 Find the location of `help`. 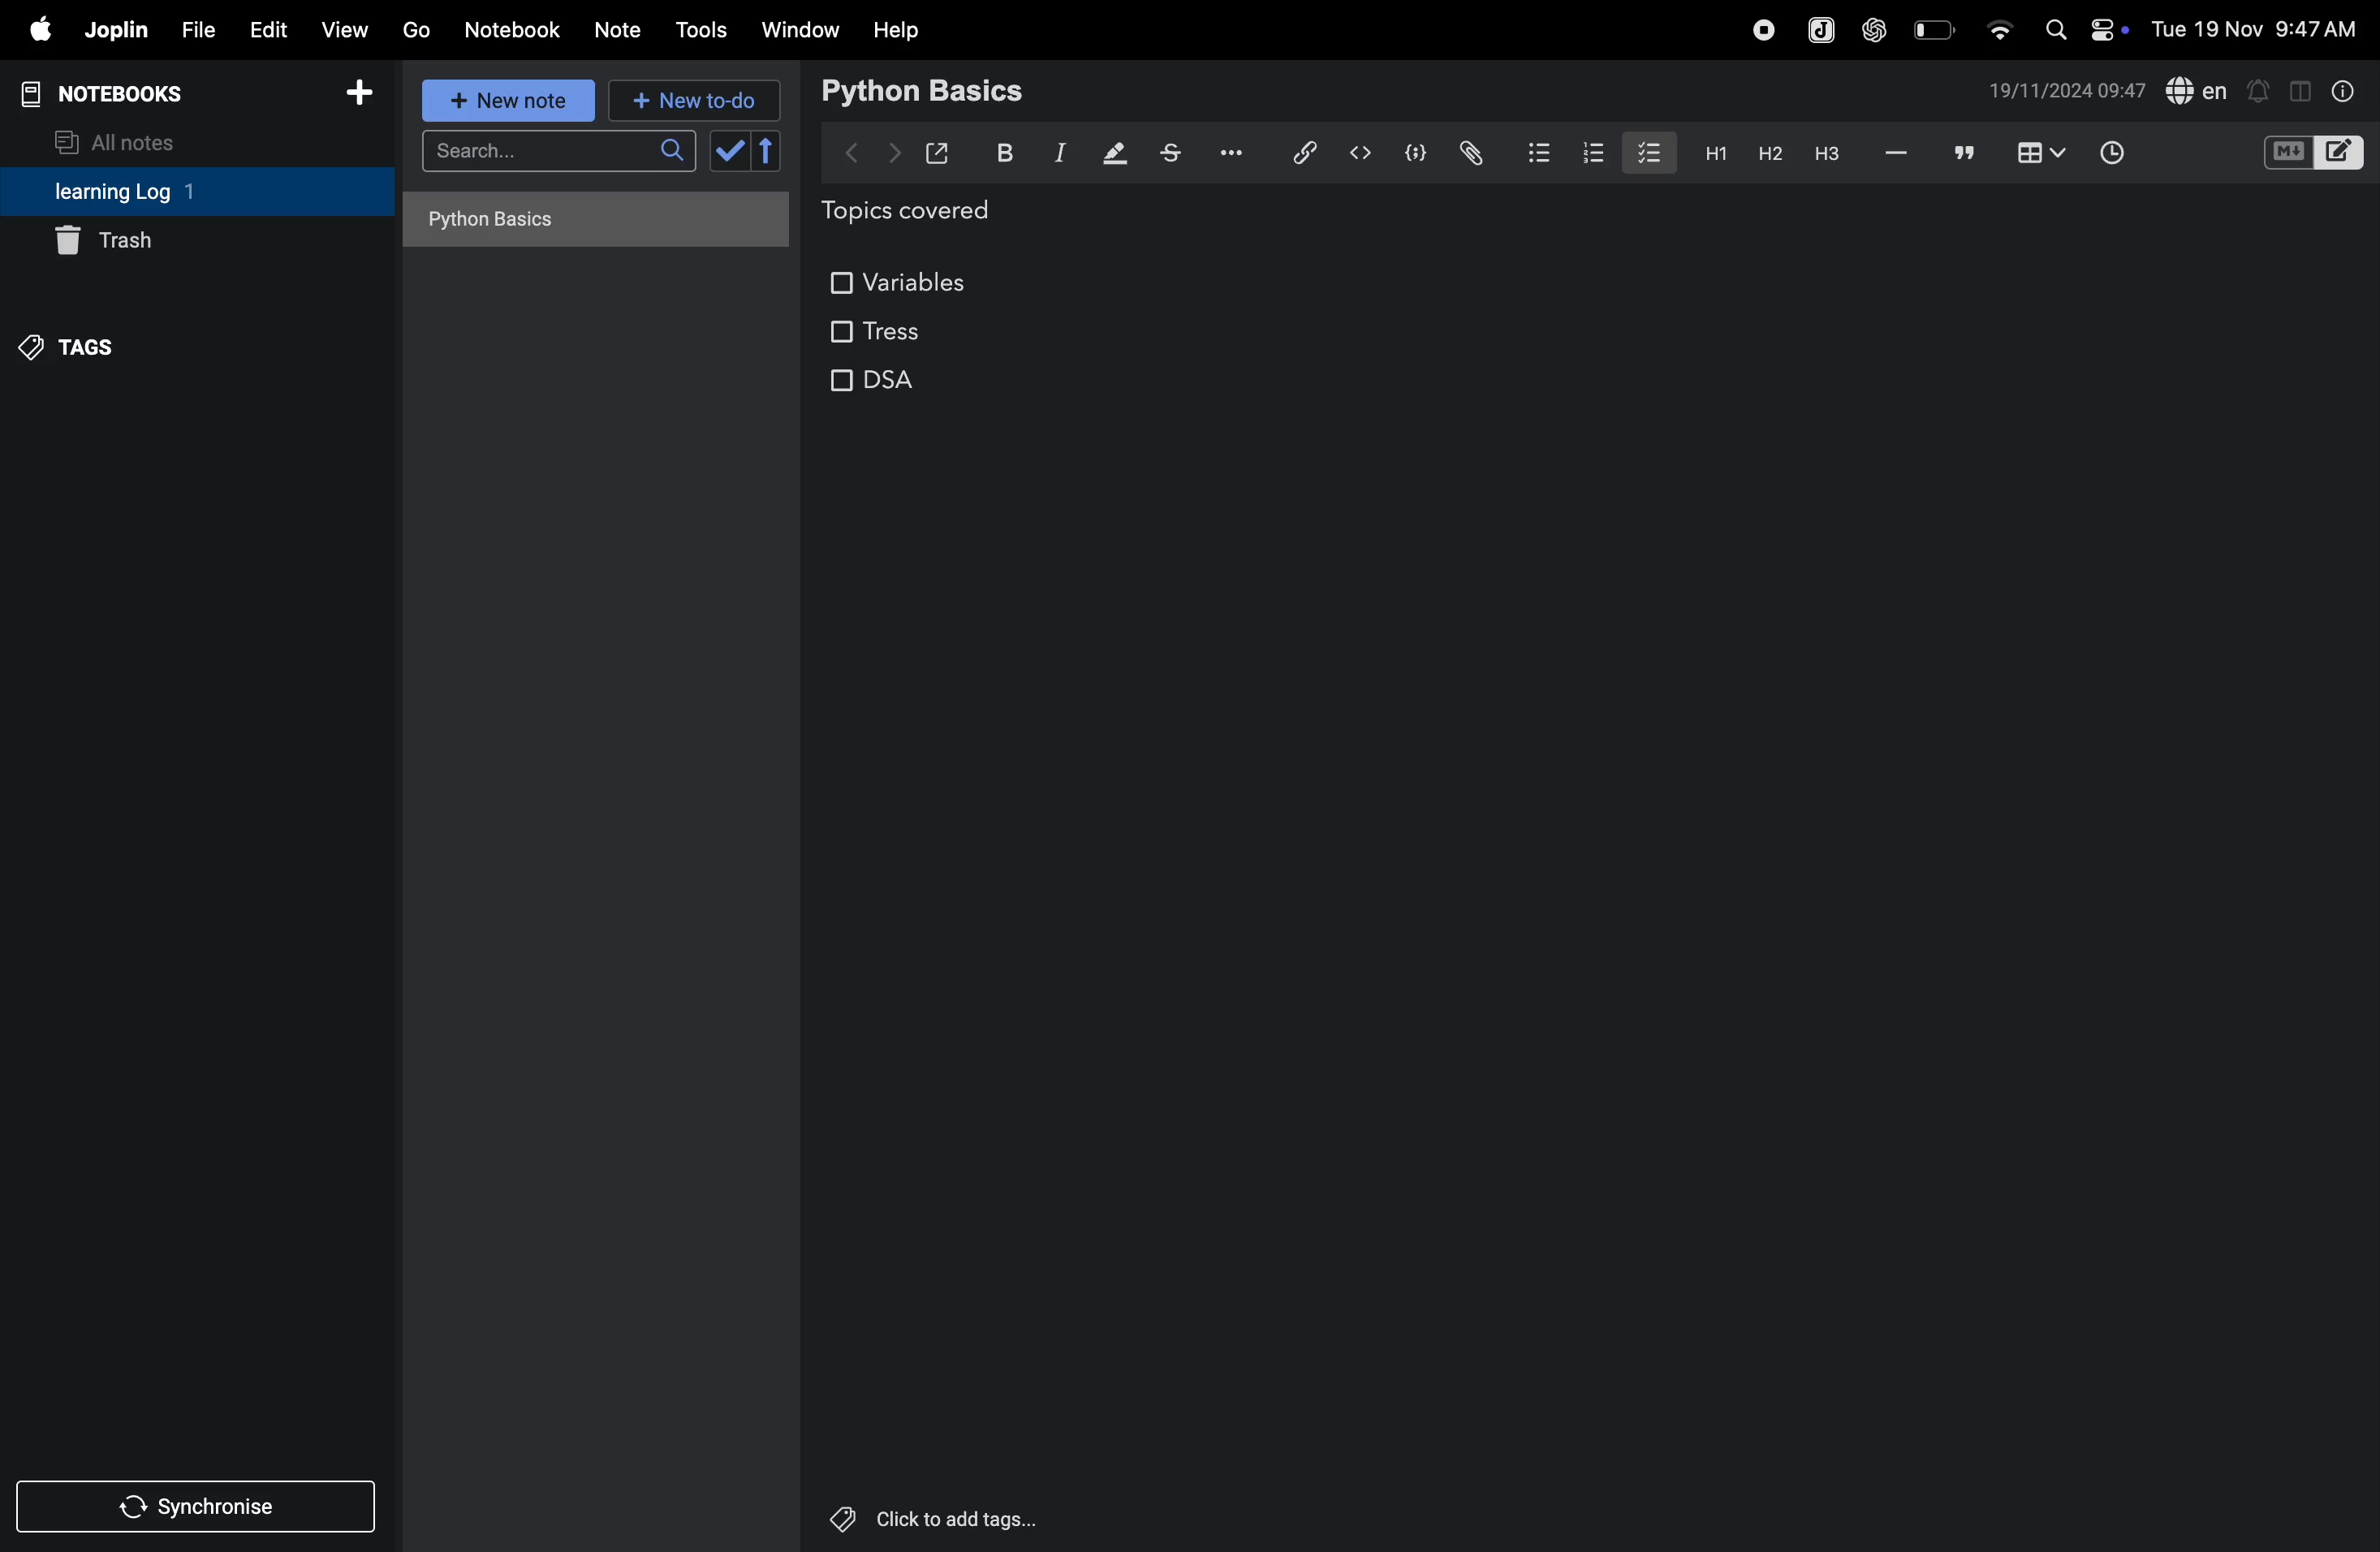

help is located at coordinates (897, 29).